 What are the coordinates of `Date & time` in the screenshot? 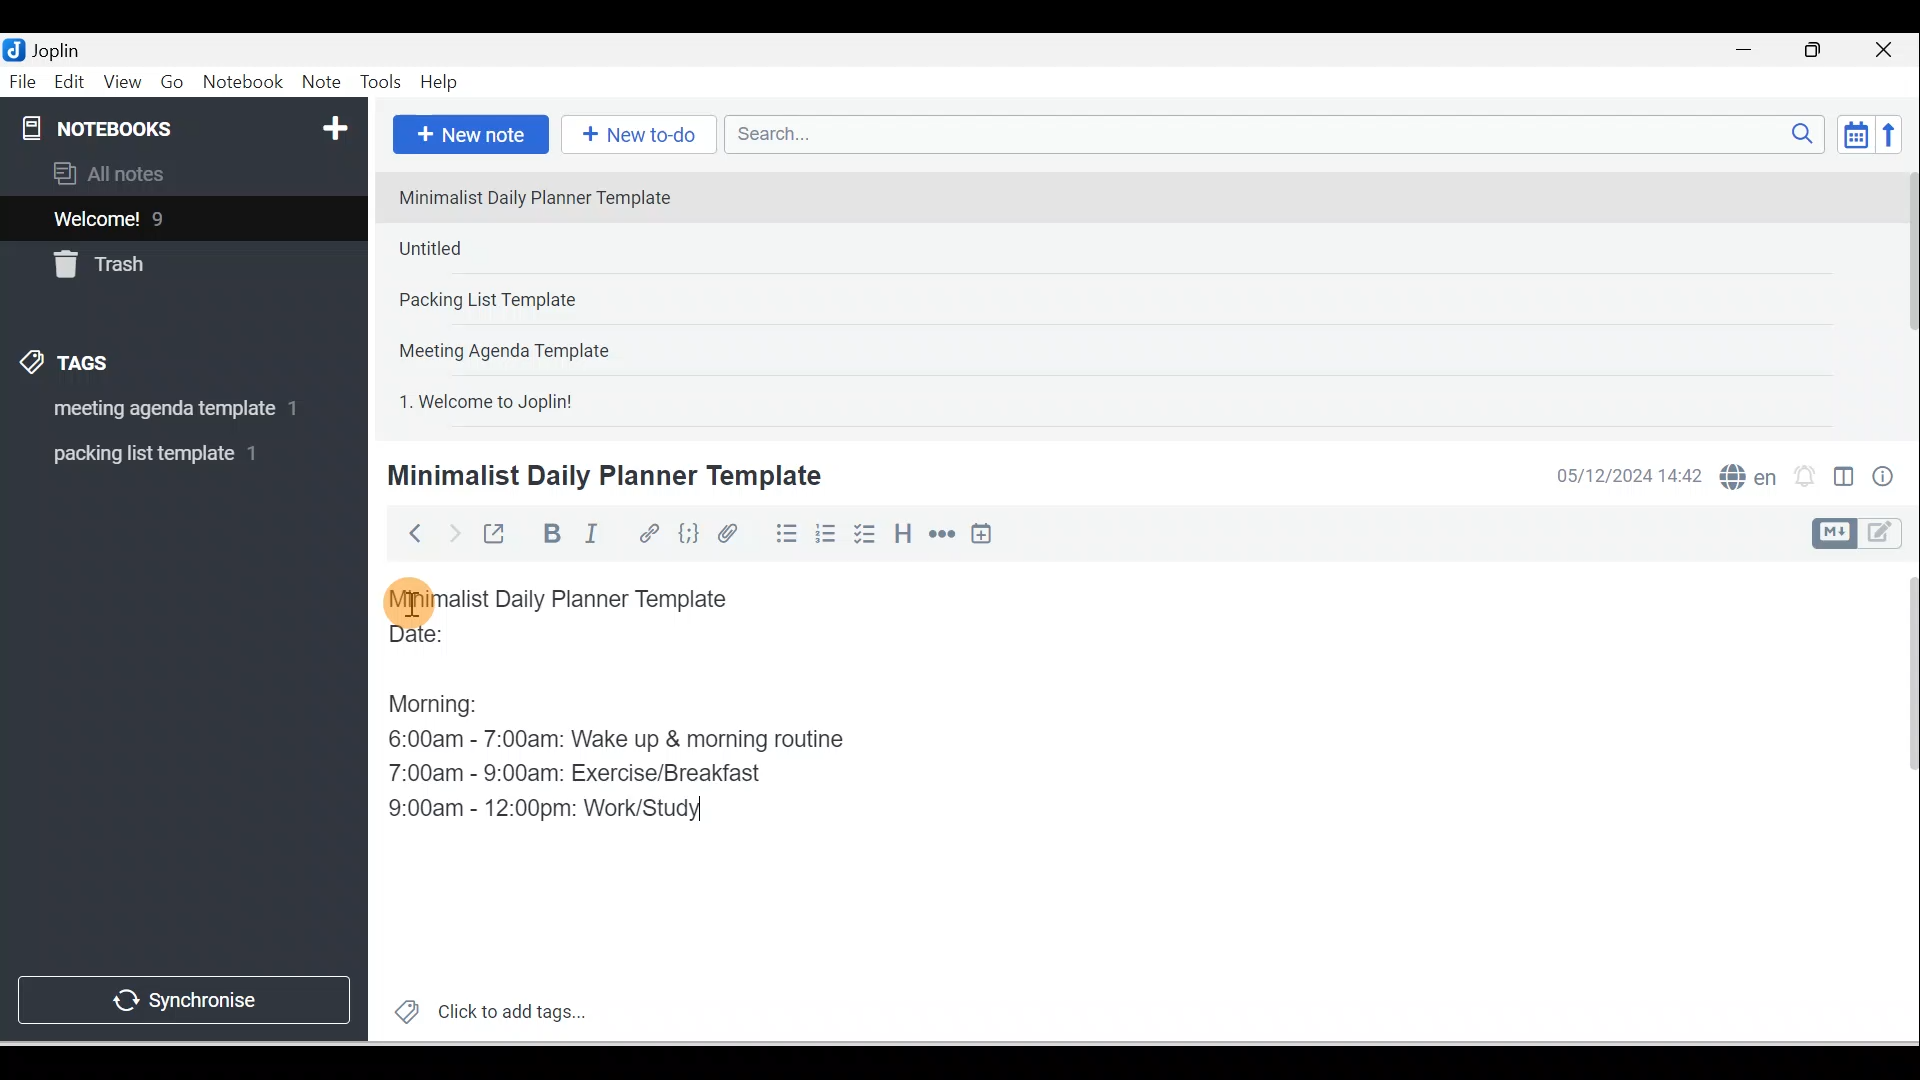 It's located at (1625, 476).